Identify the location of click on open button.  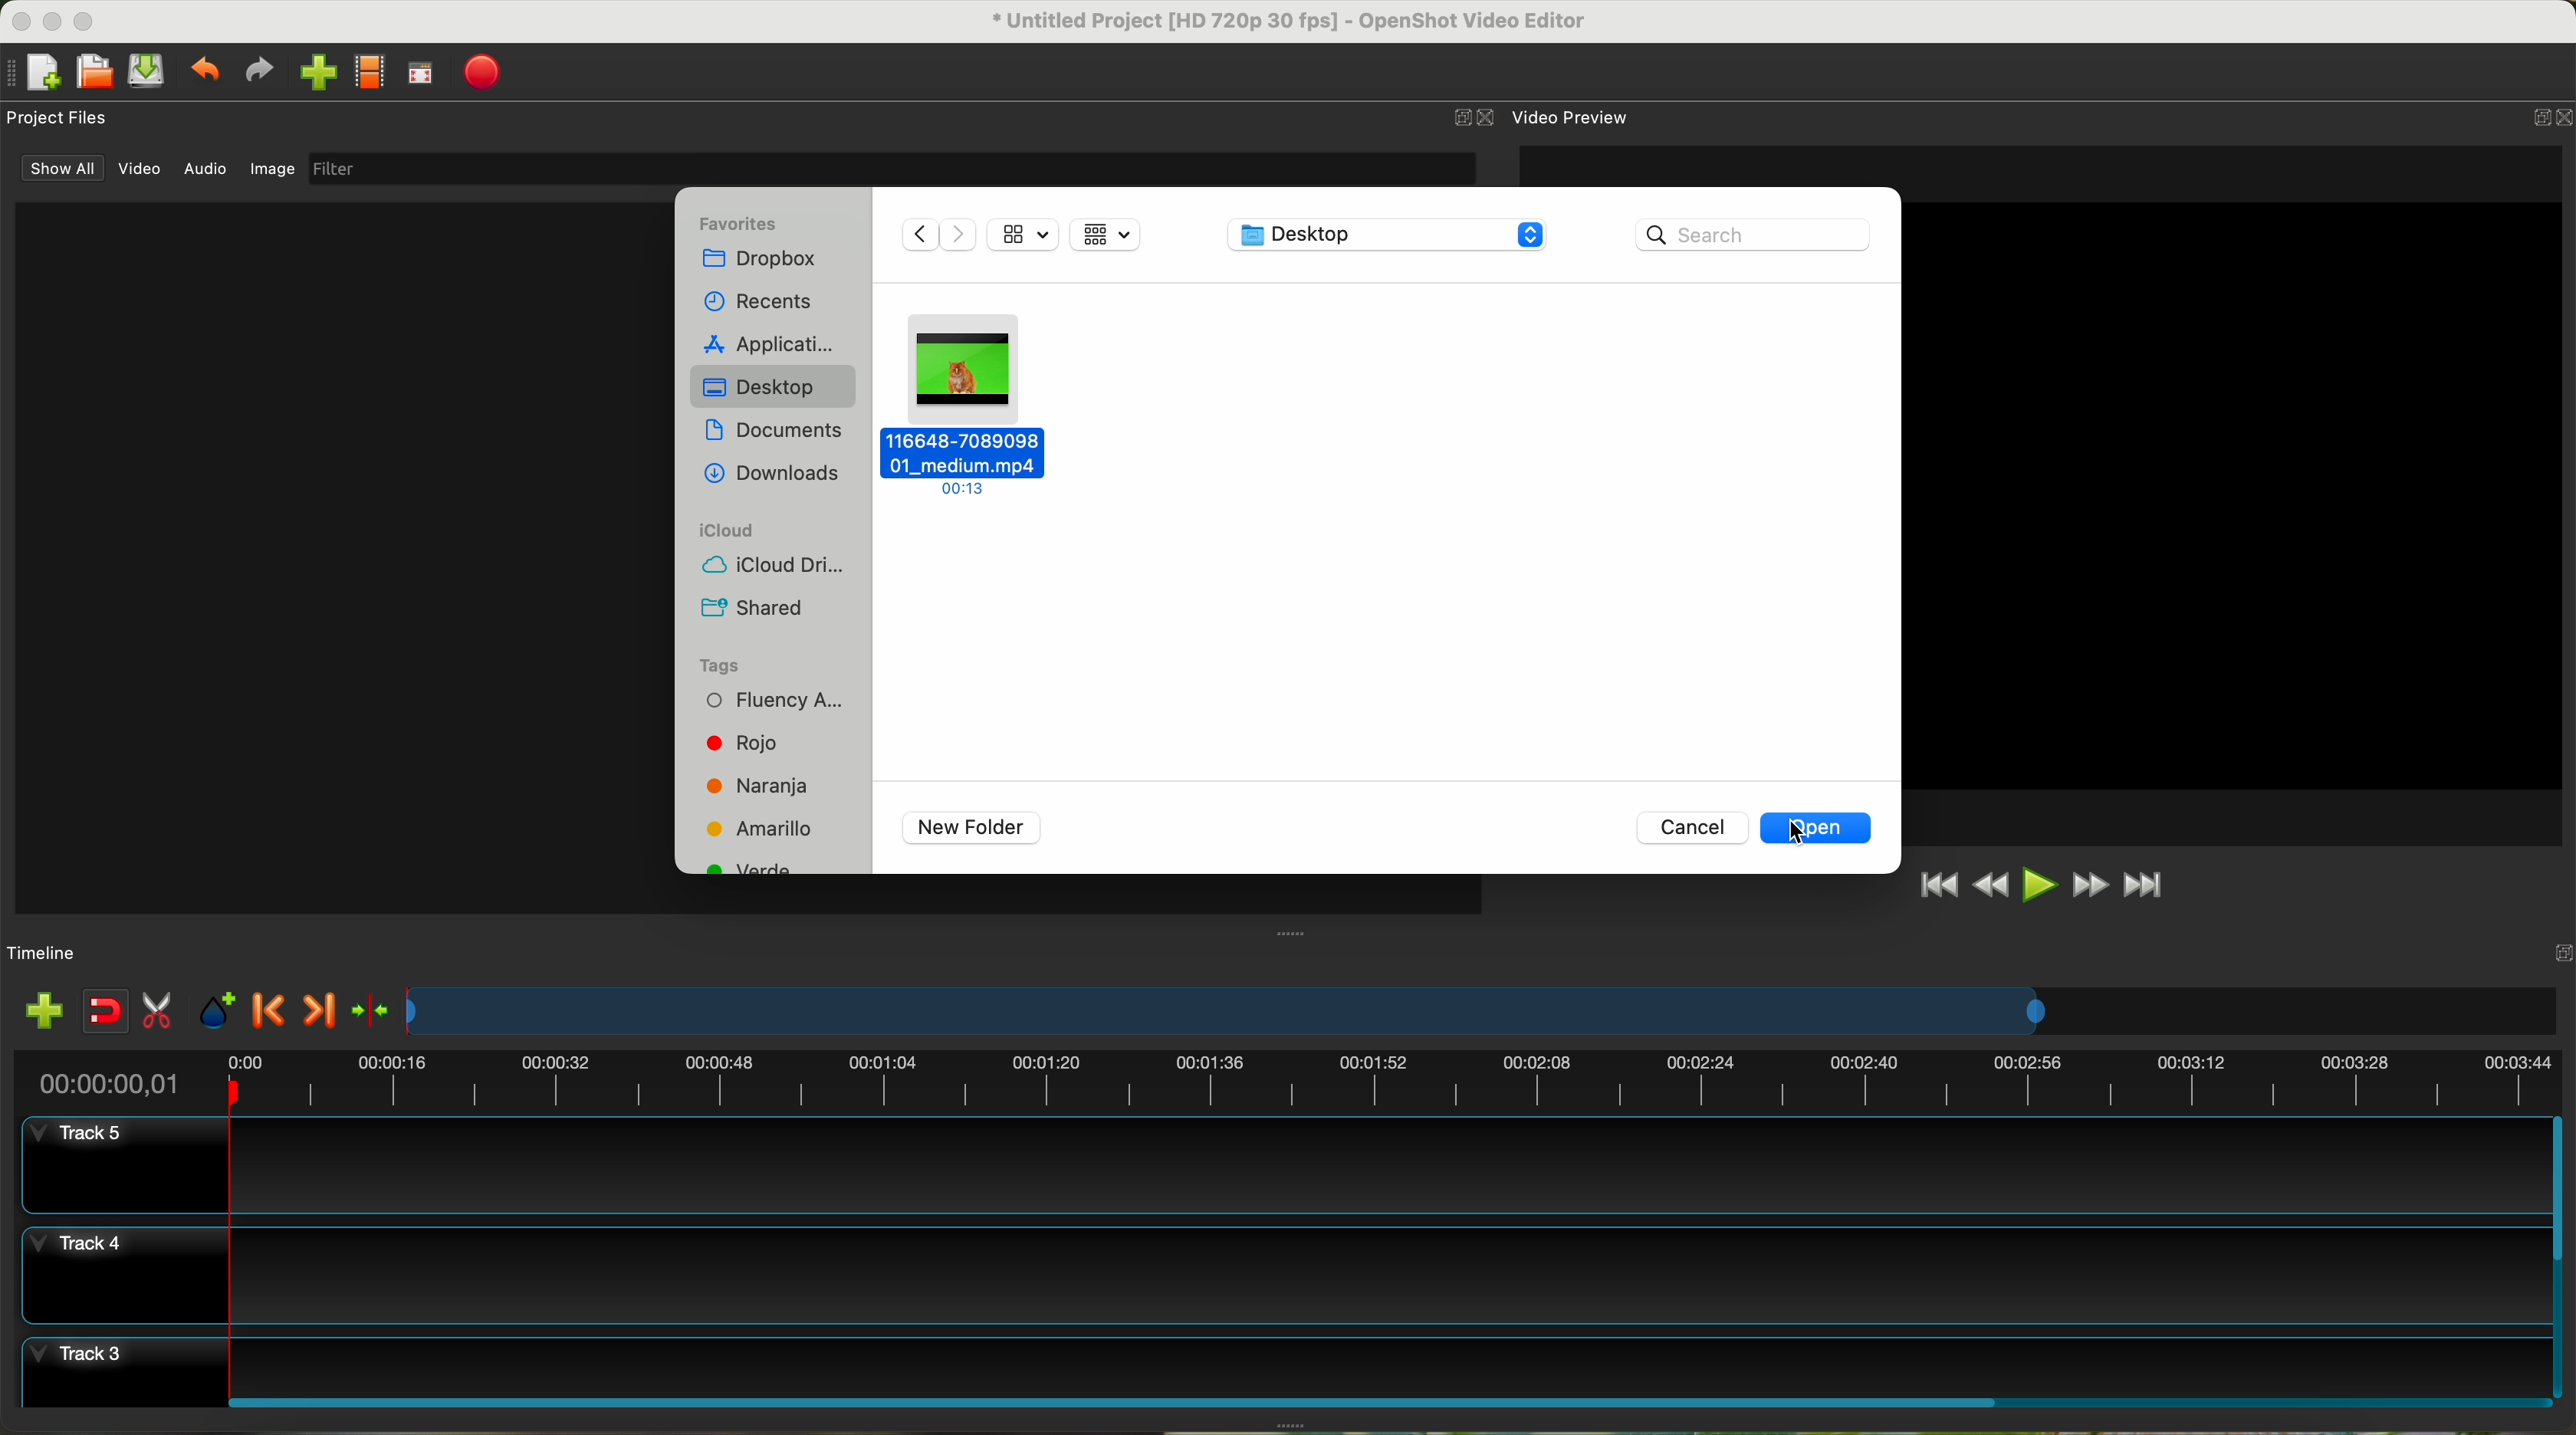
(1816, 827).